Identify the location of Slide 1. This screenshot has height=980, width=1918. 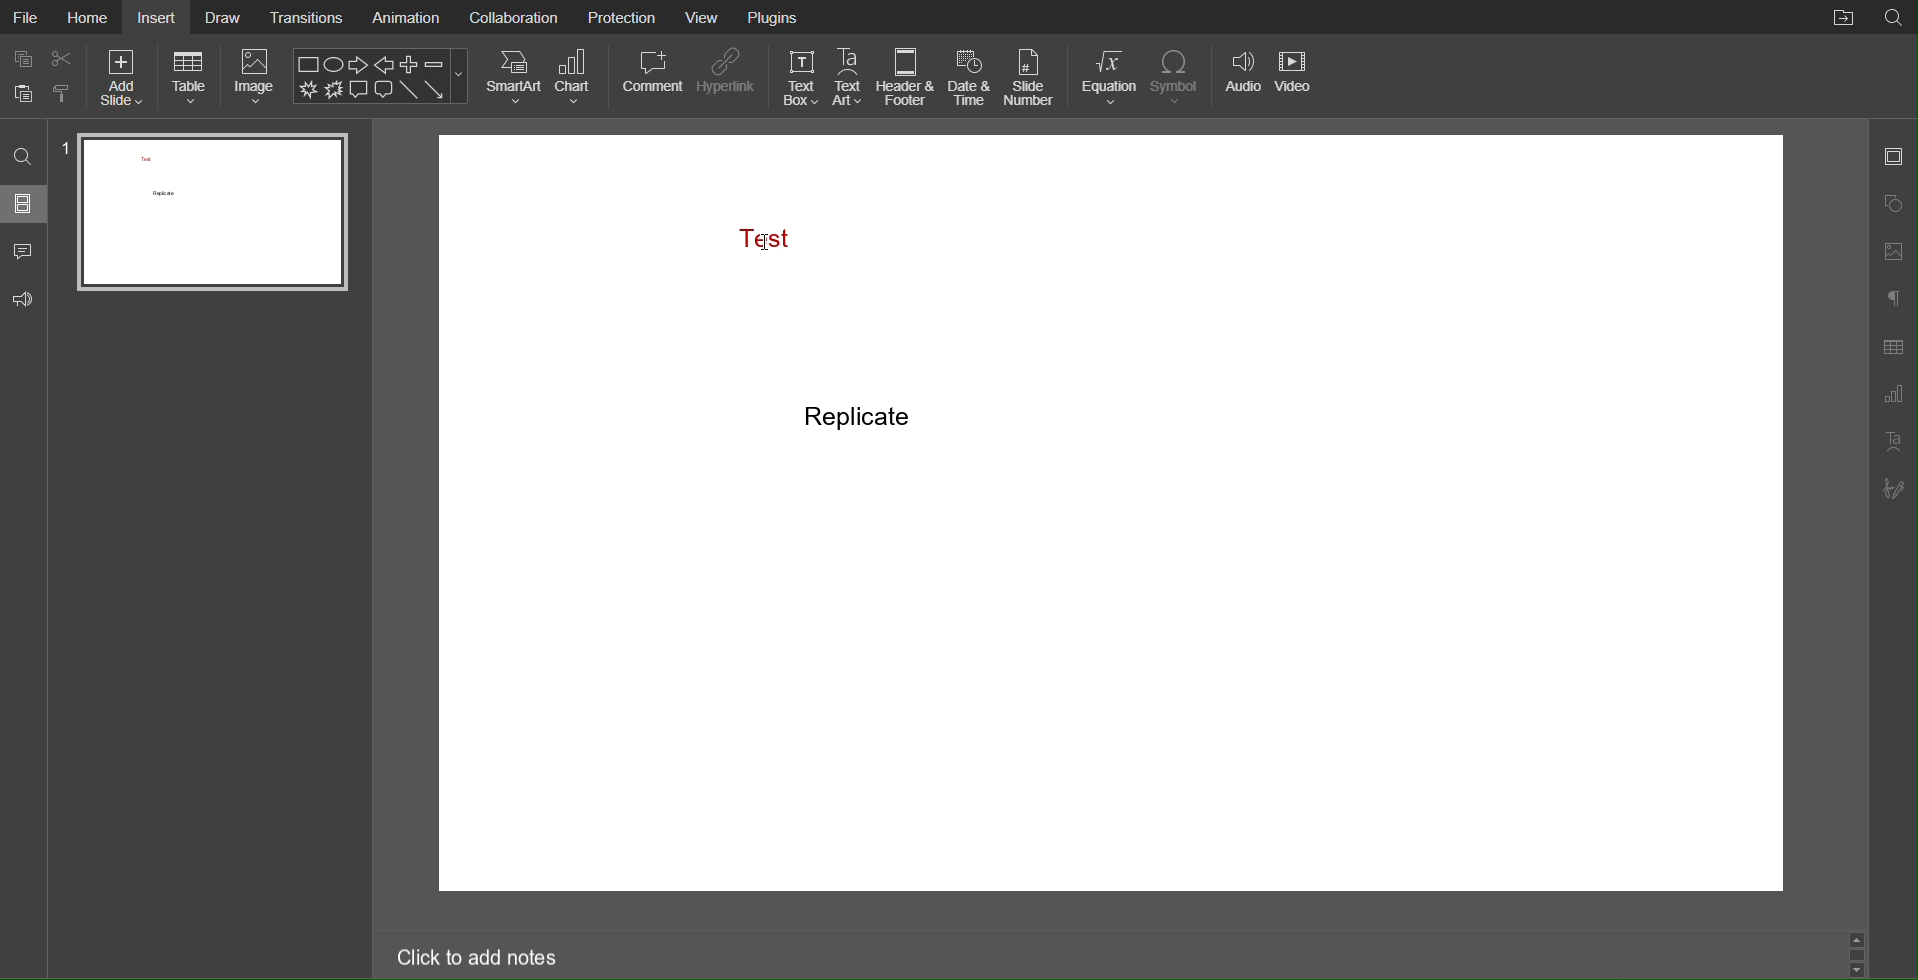
(210, 214).